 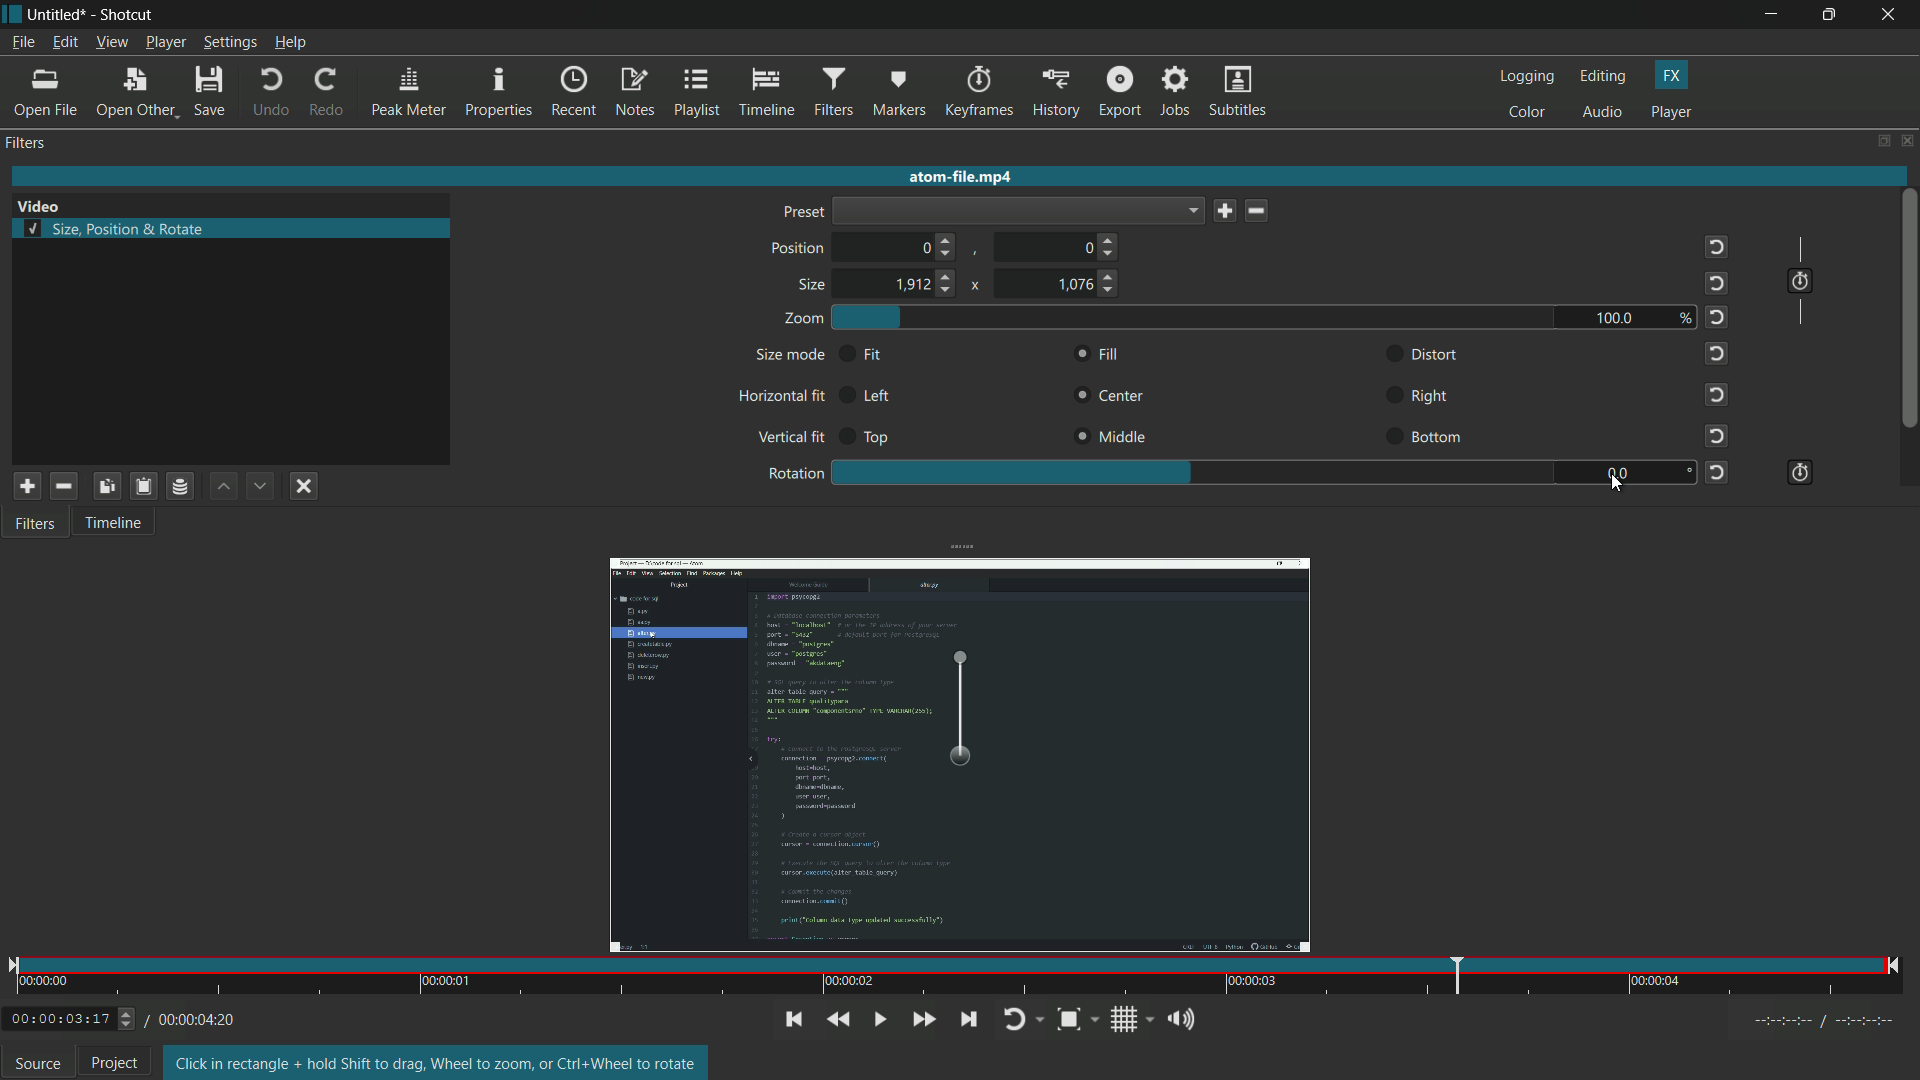 What do you see at coordinates (1605, 77) in the screenshot?
I see `editing` at bounding box center [1605, 77].